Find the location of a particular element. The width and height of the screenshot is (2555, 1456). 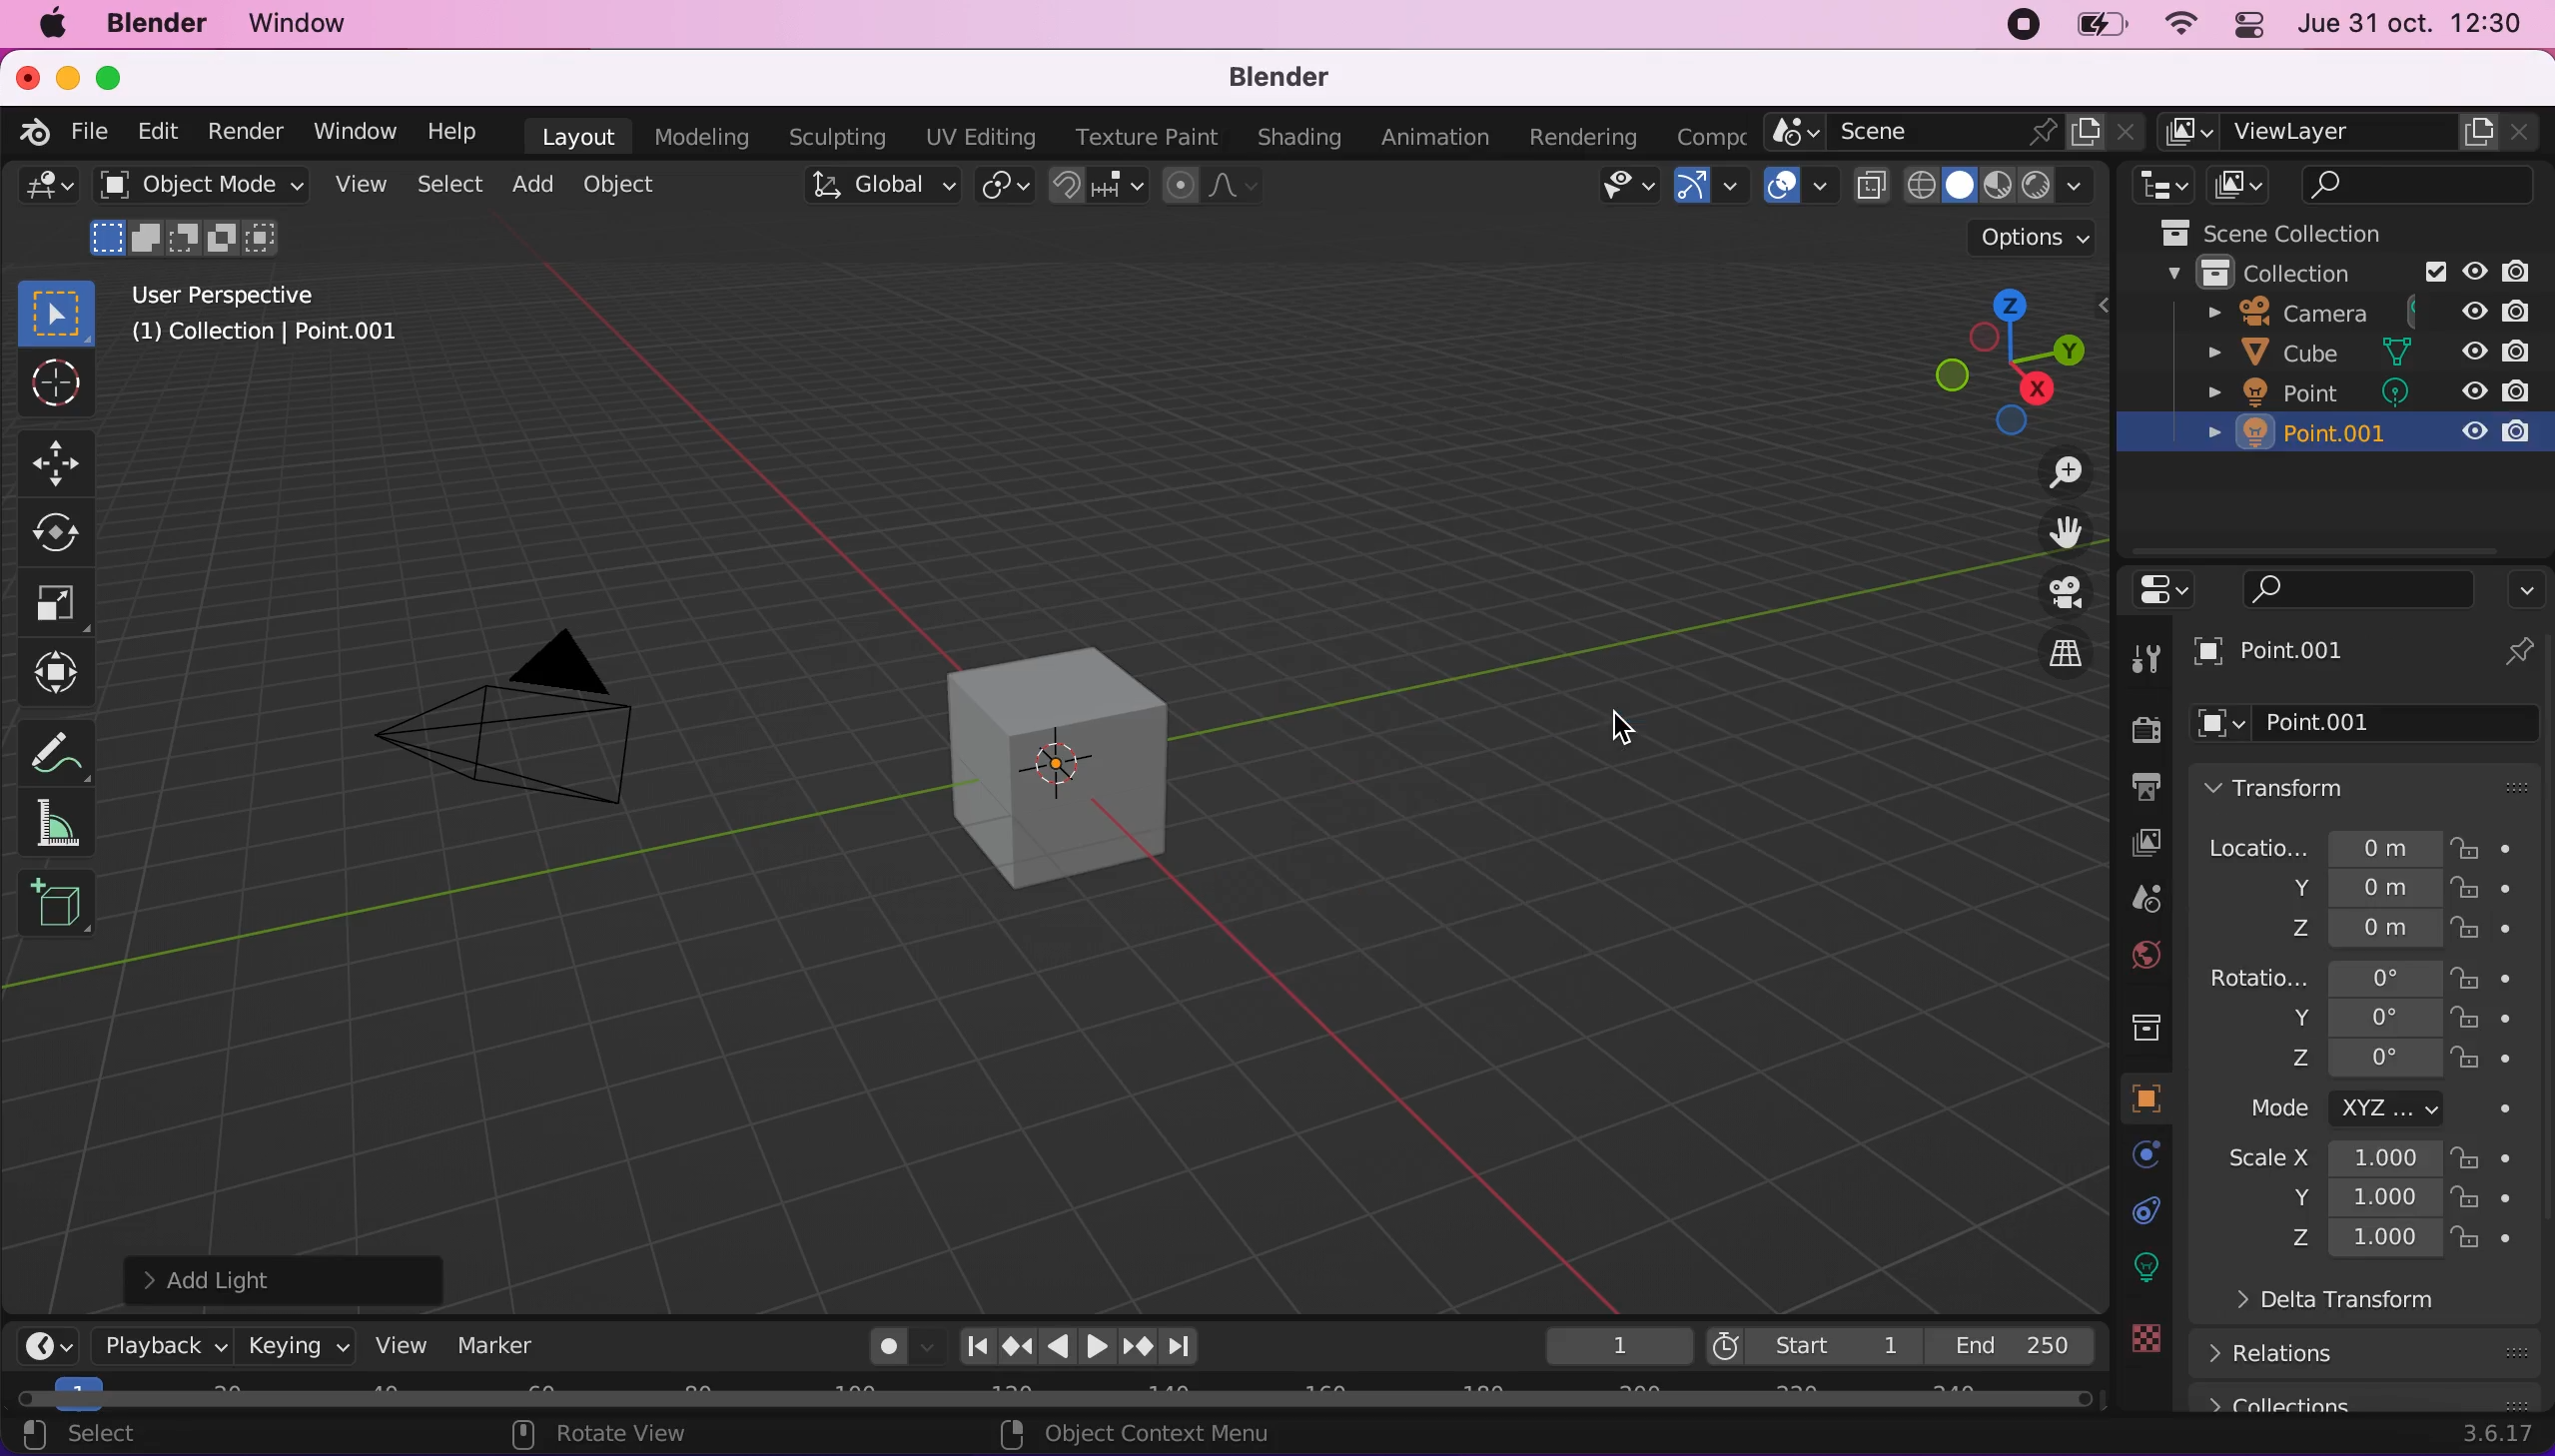

camera is located at coordinates (543, 700).